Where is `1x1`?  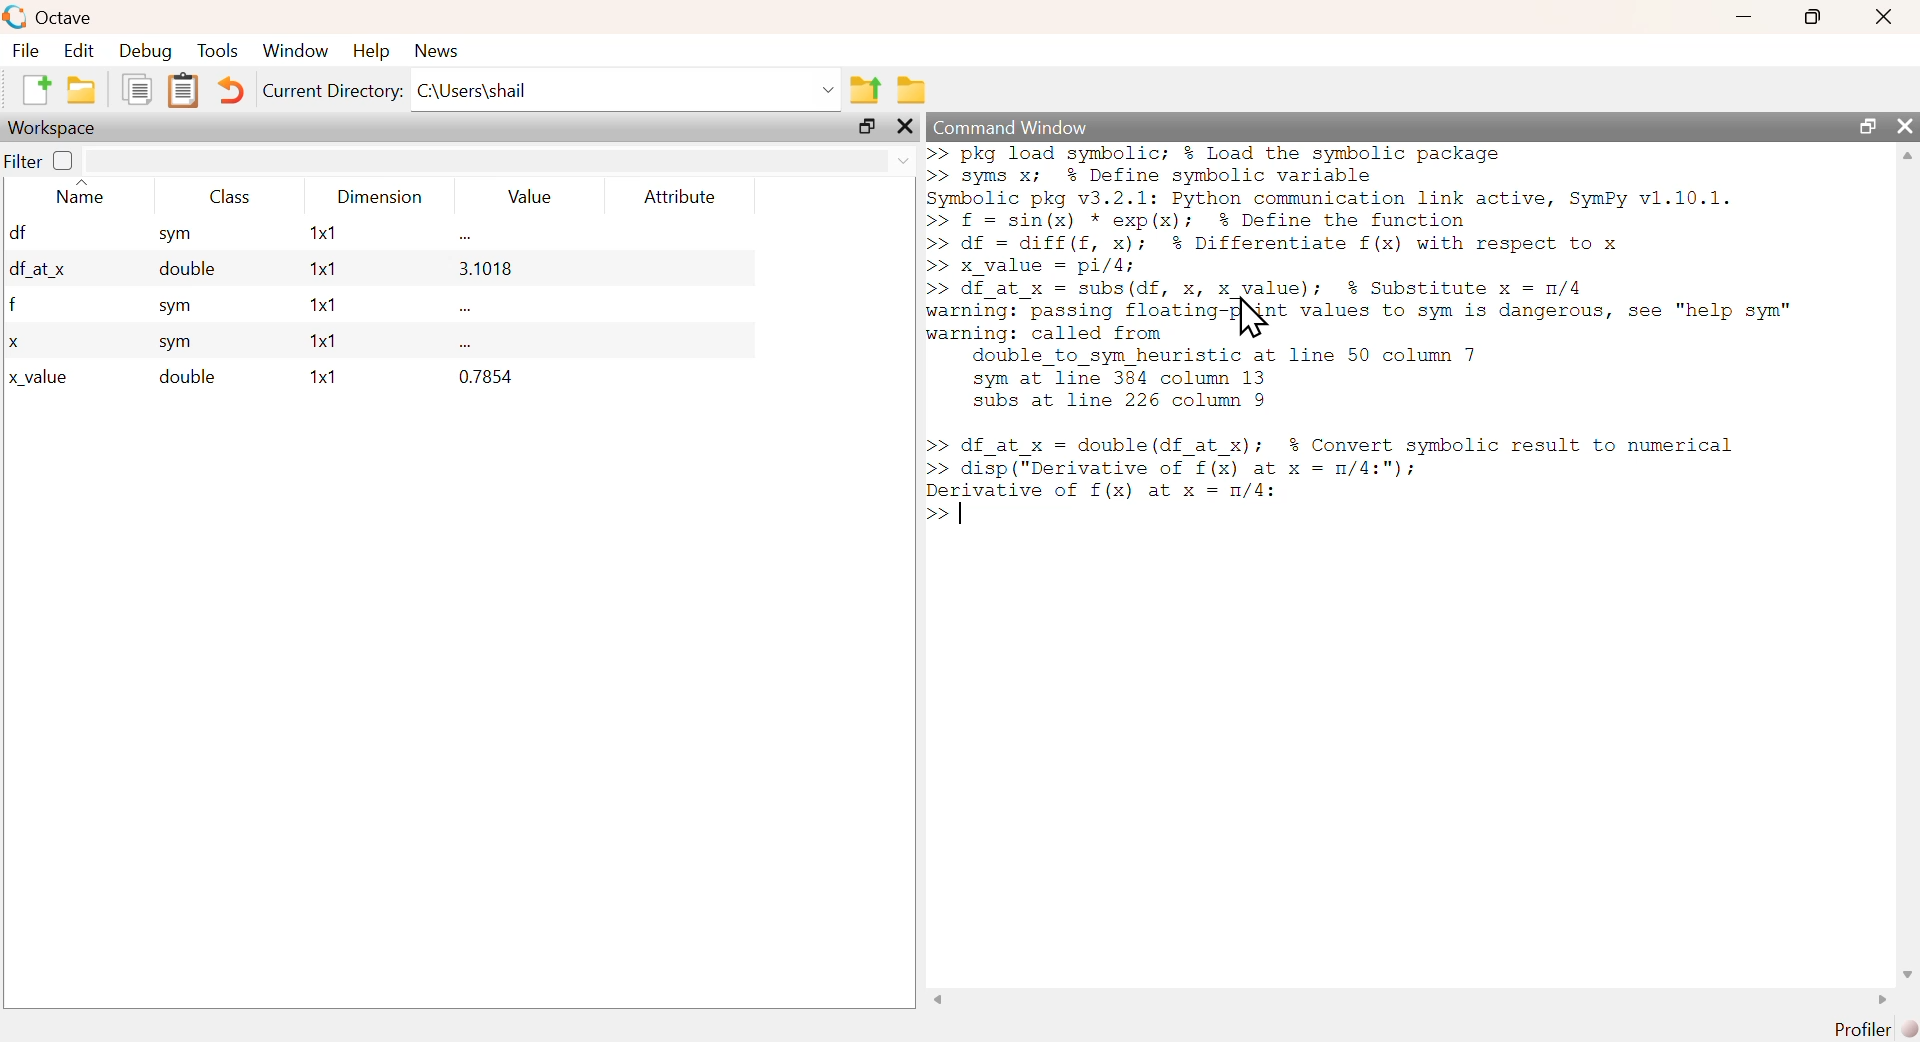 1x1 is located at coordinates (321, 377).